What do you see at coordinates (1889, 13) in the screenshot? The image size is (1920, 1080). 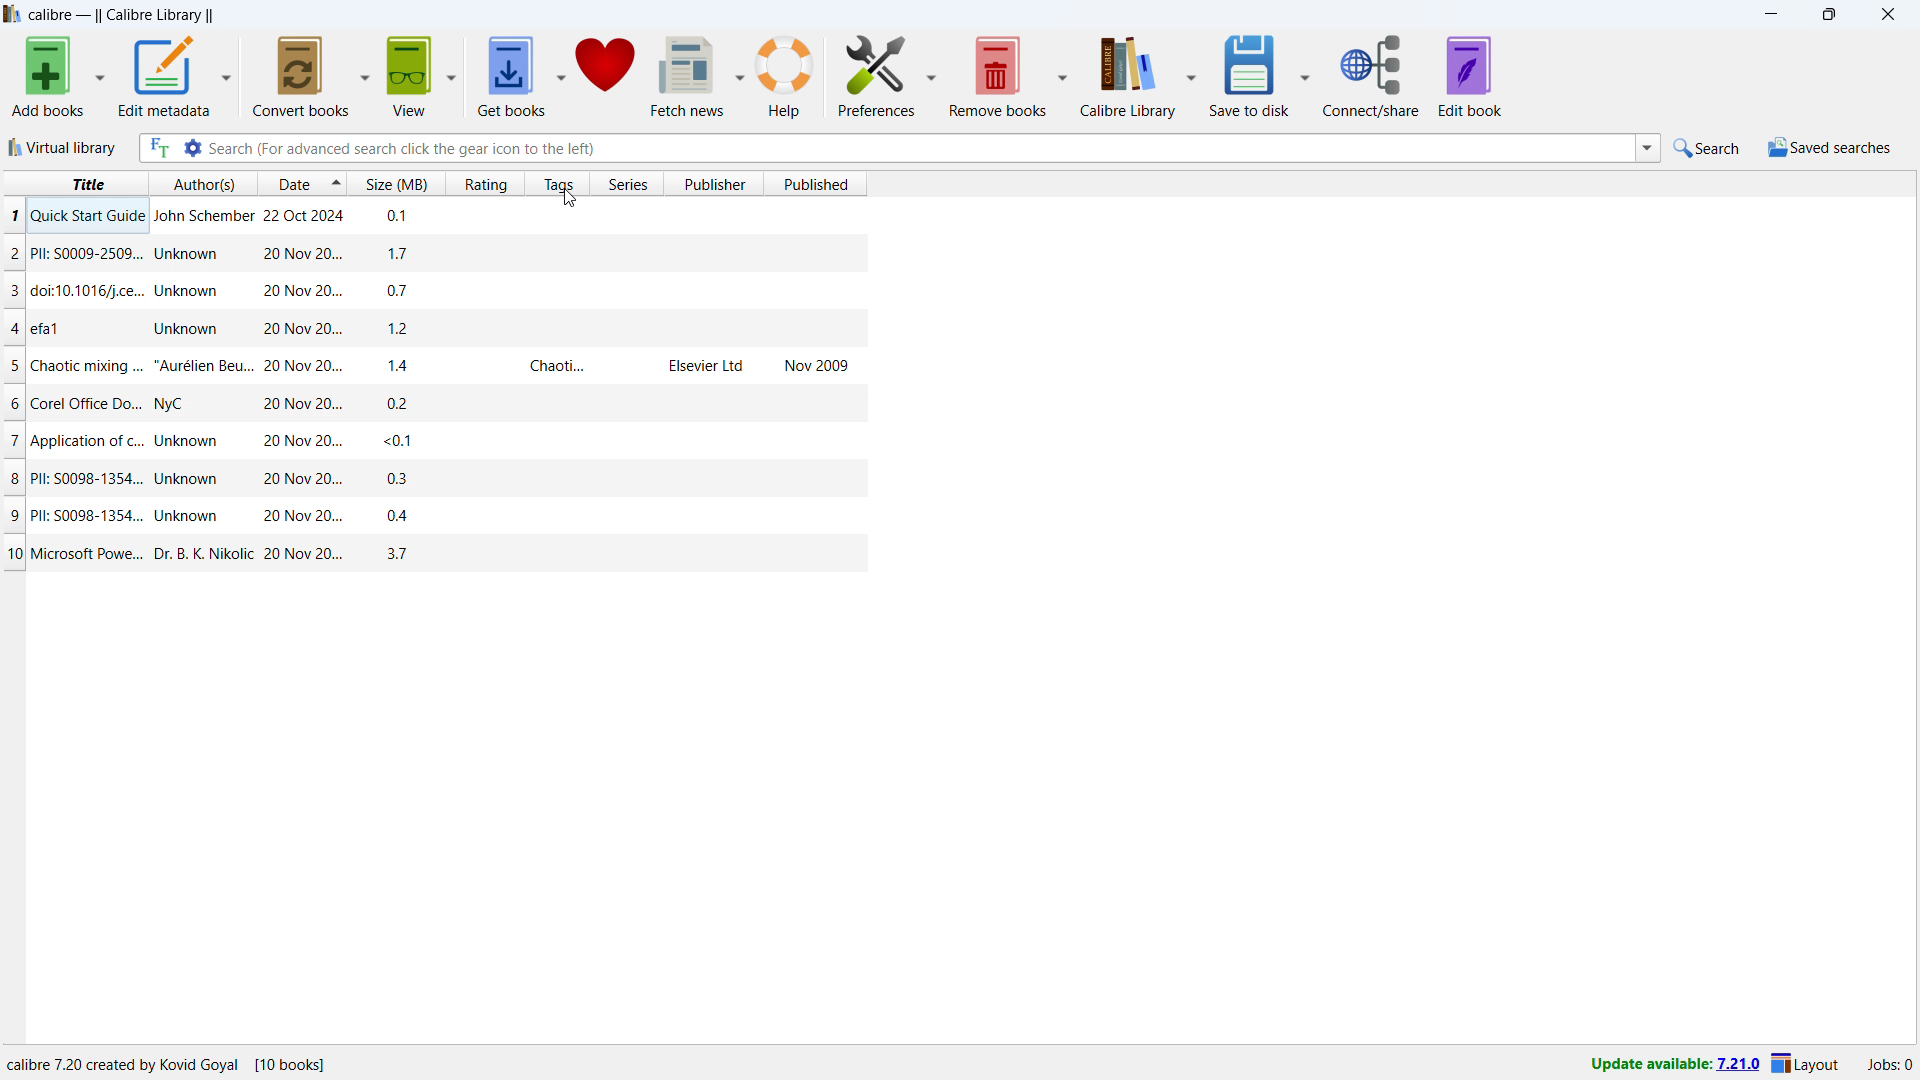 I see `close` at bounding box center [1889, 13].